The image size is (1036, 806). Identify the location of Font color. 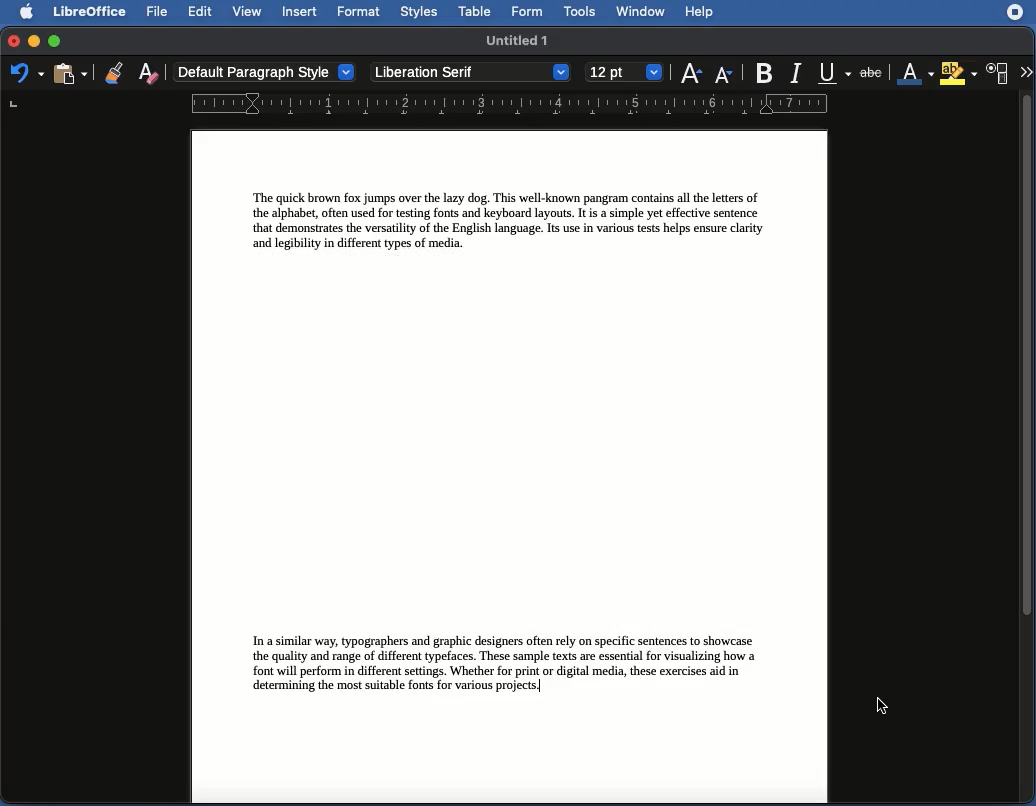
(914, 74).